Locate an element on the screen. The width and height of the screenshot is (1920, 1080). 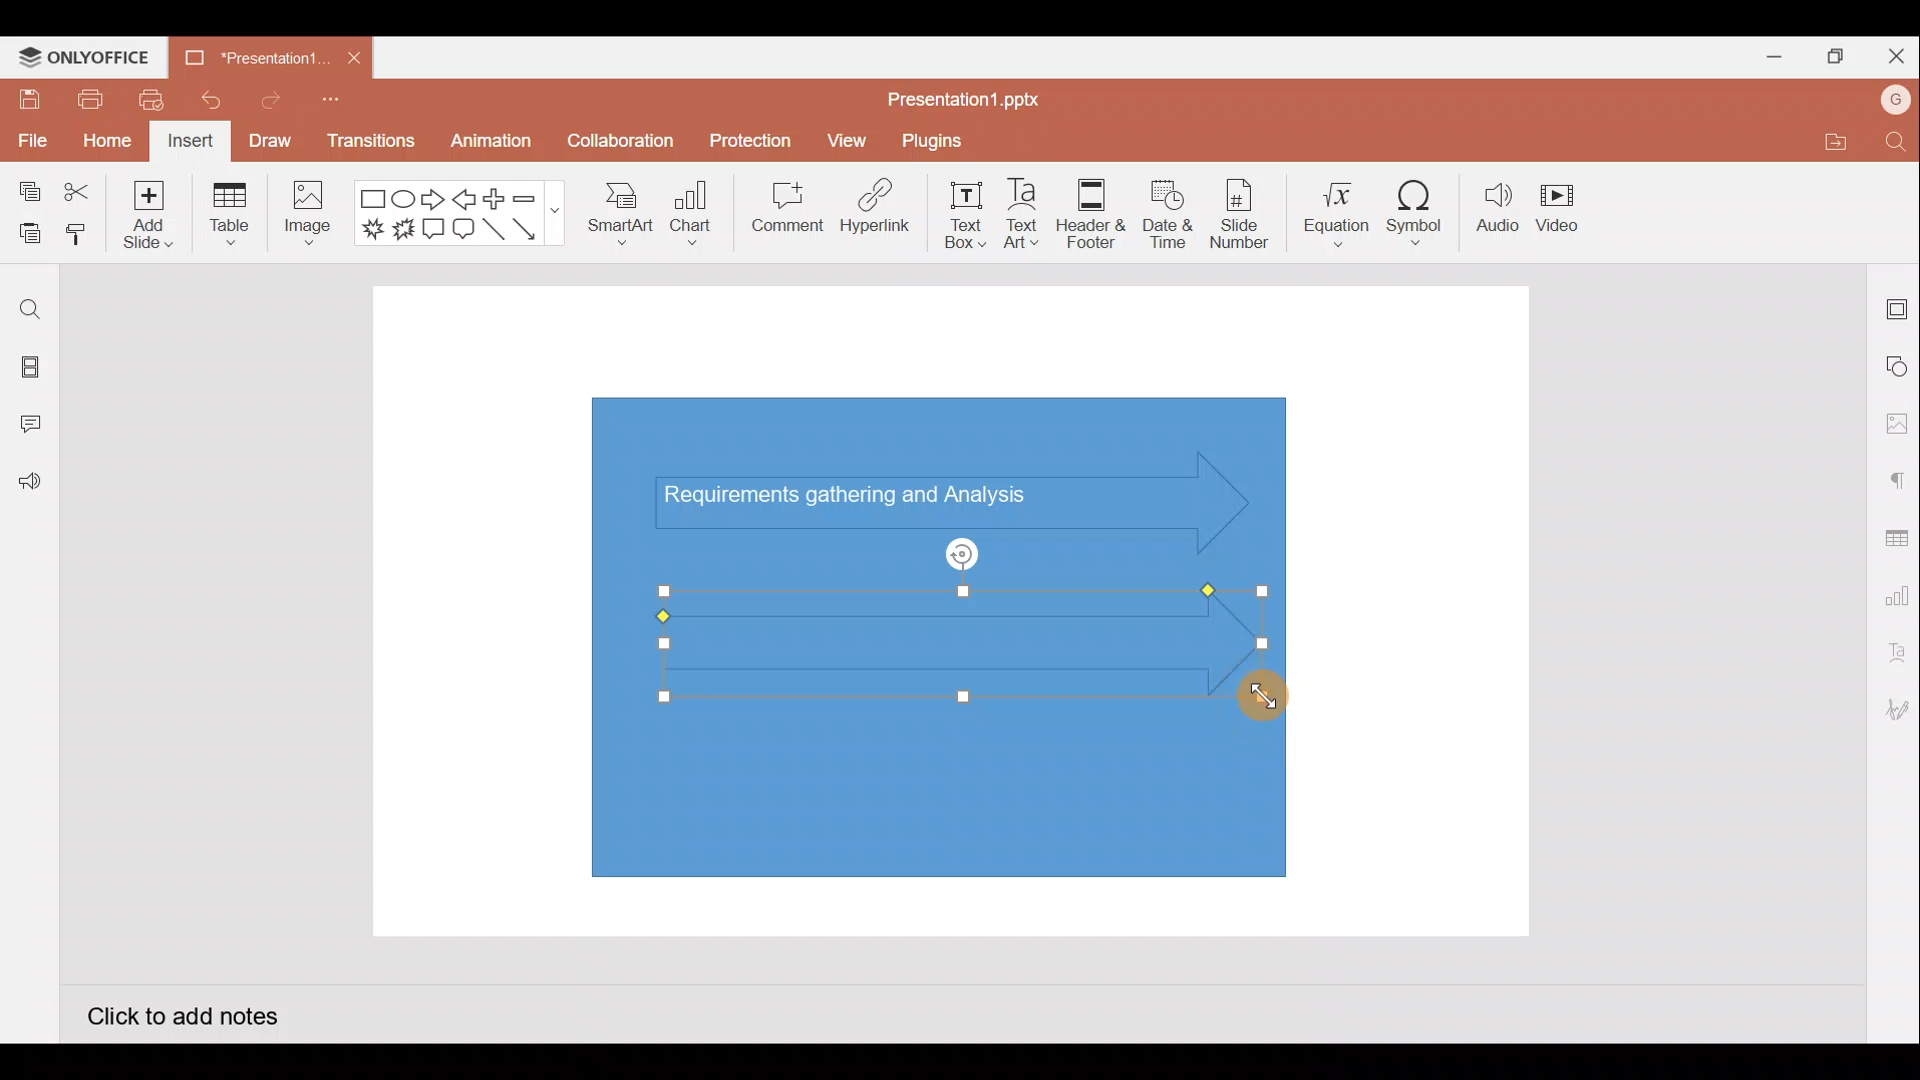
Undo is located at coordinates (203, 100).